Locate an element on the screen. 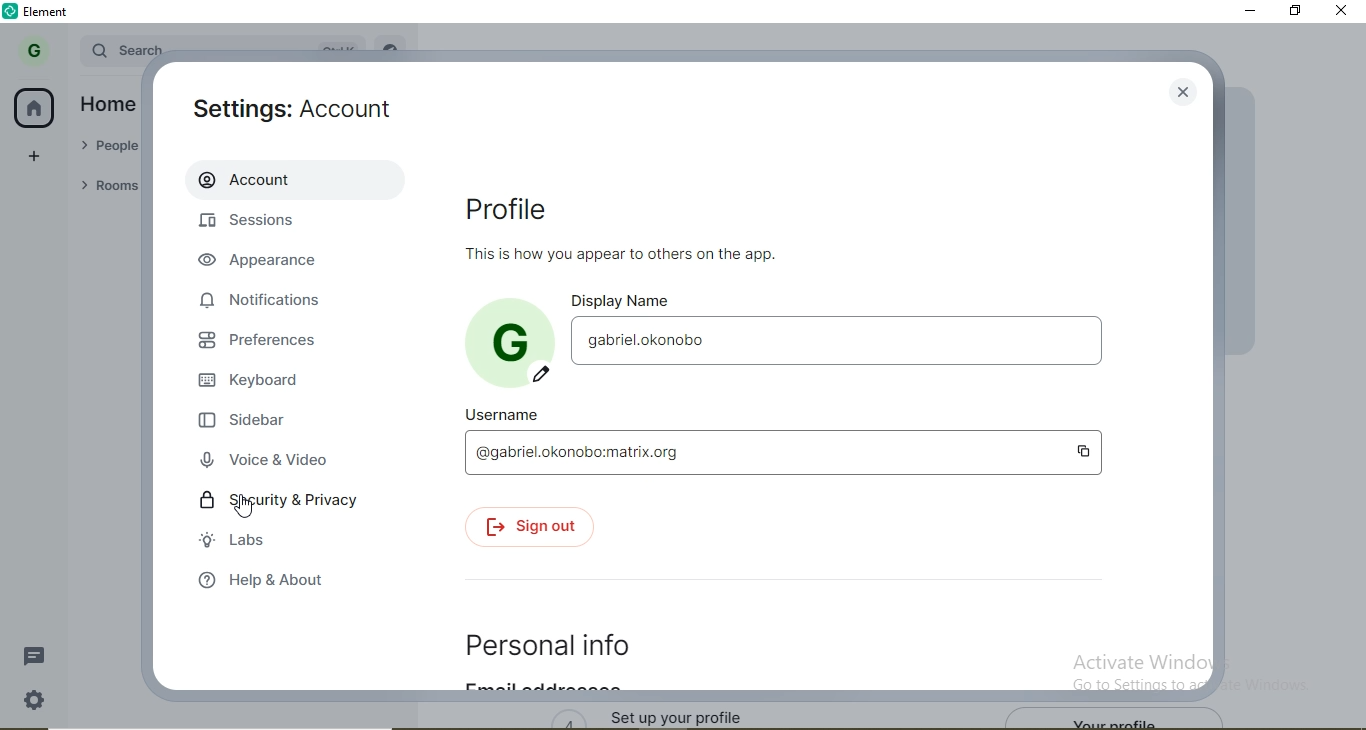  sessions is located at coordinates (267, 226).